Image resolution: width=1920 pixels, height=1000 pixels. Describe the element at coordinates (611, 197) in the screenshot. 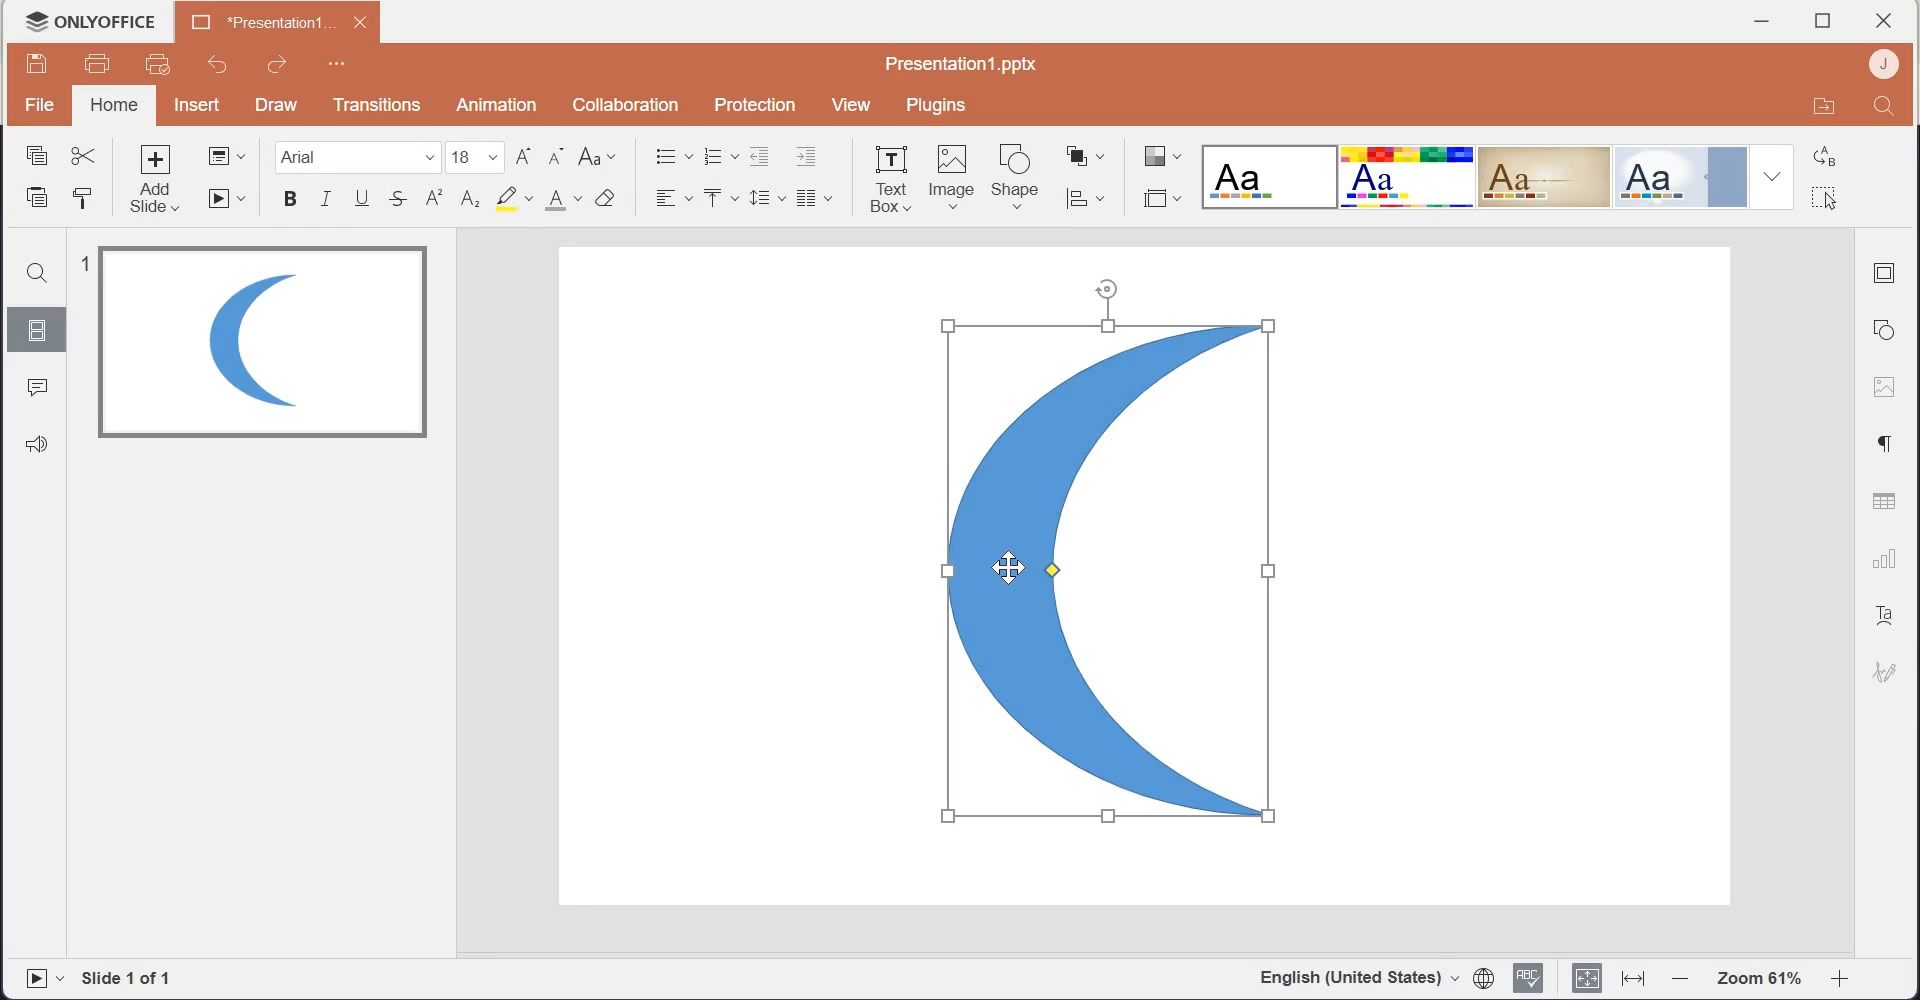

I see `Clear style` at that location.